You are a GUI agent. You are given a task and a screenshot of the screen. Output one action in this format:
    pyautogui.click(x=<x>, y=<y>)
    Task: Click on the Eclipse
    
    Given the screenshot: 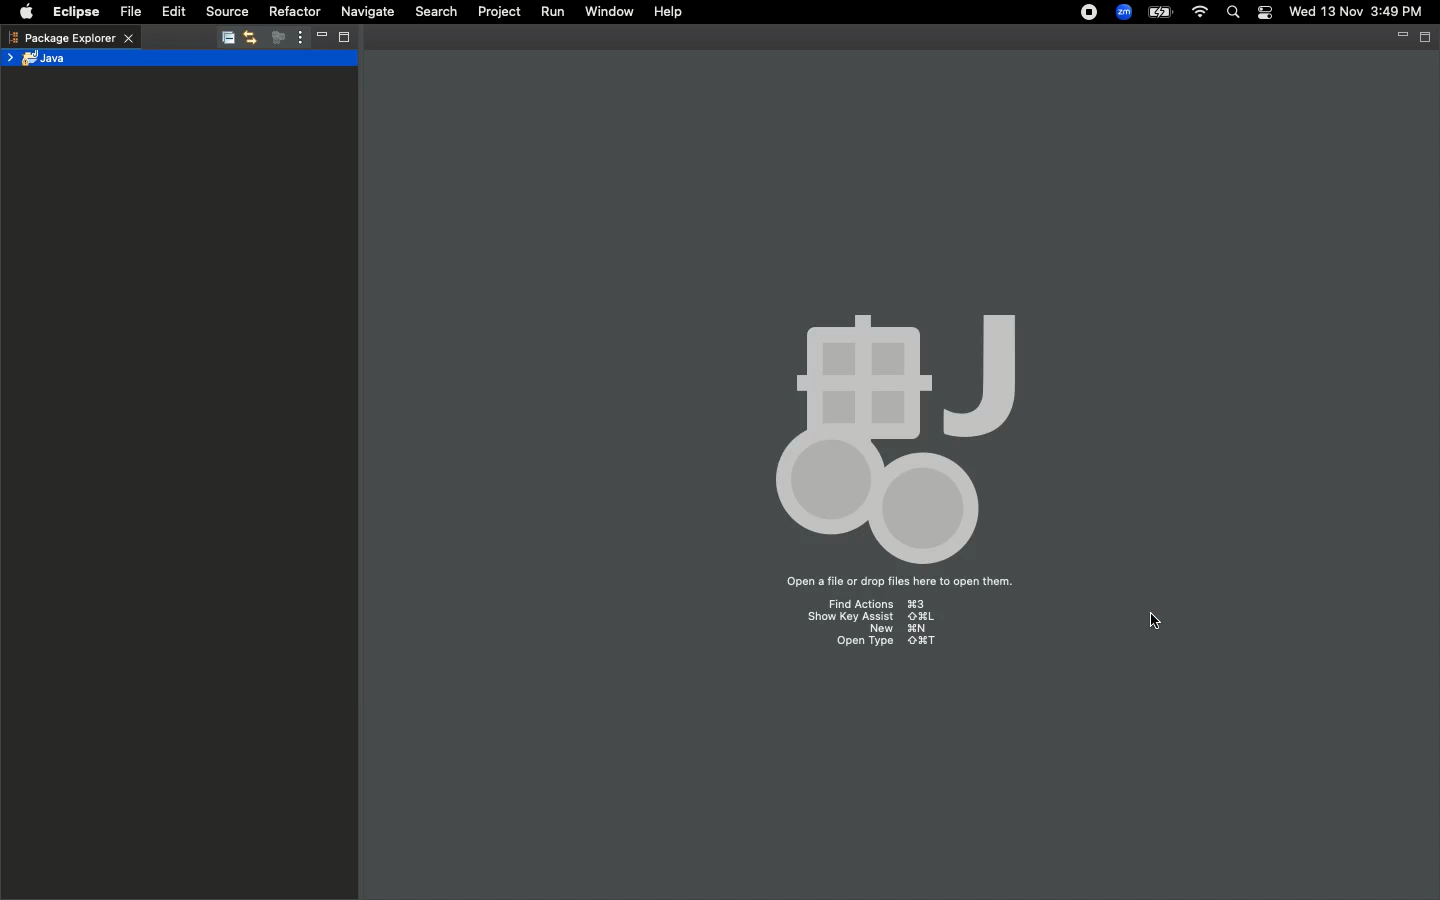 What is the action you would take?
    pyautogui.click(x=72, y=12)
    